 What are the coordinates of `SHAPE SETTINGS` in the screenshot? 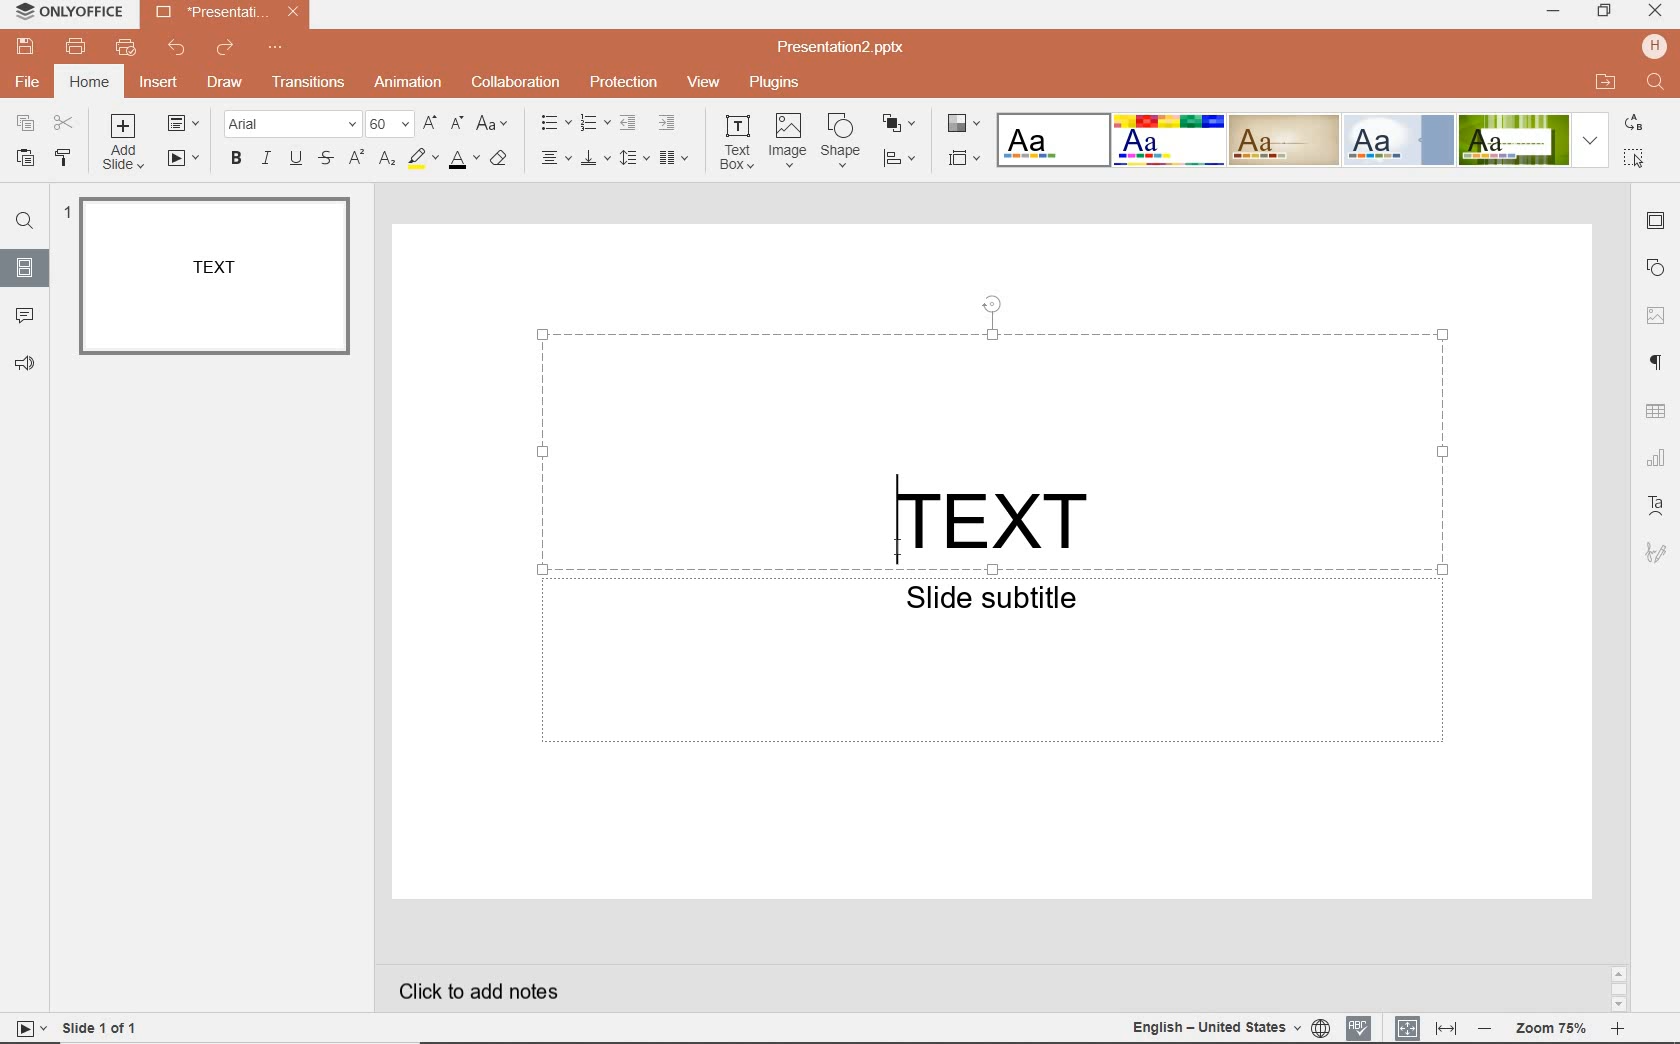 It's located at (1655, 271).